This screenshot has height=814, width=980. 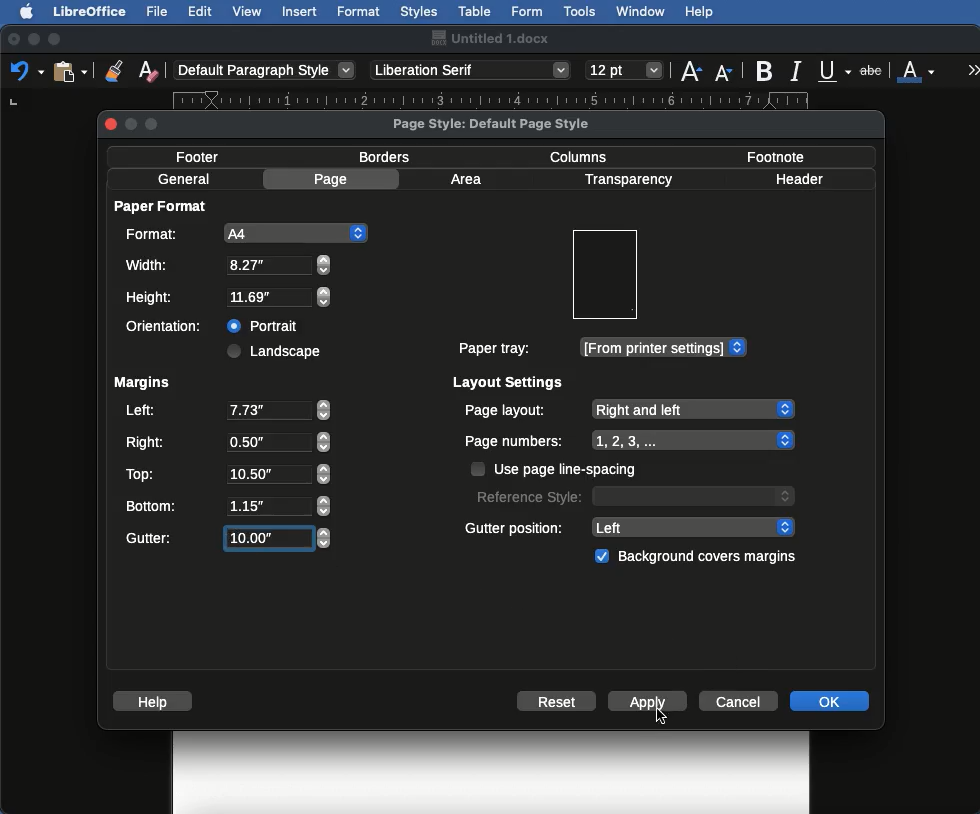 What do you see at coordinates (248, 11) in the screenshot?
I see `View` at bounding box center [248, 11].